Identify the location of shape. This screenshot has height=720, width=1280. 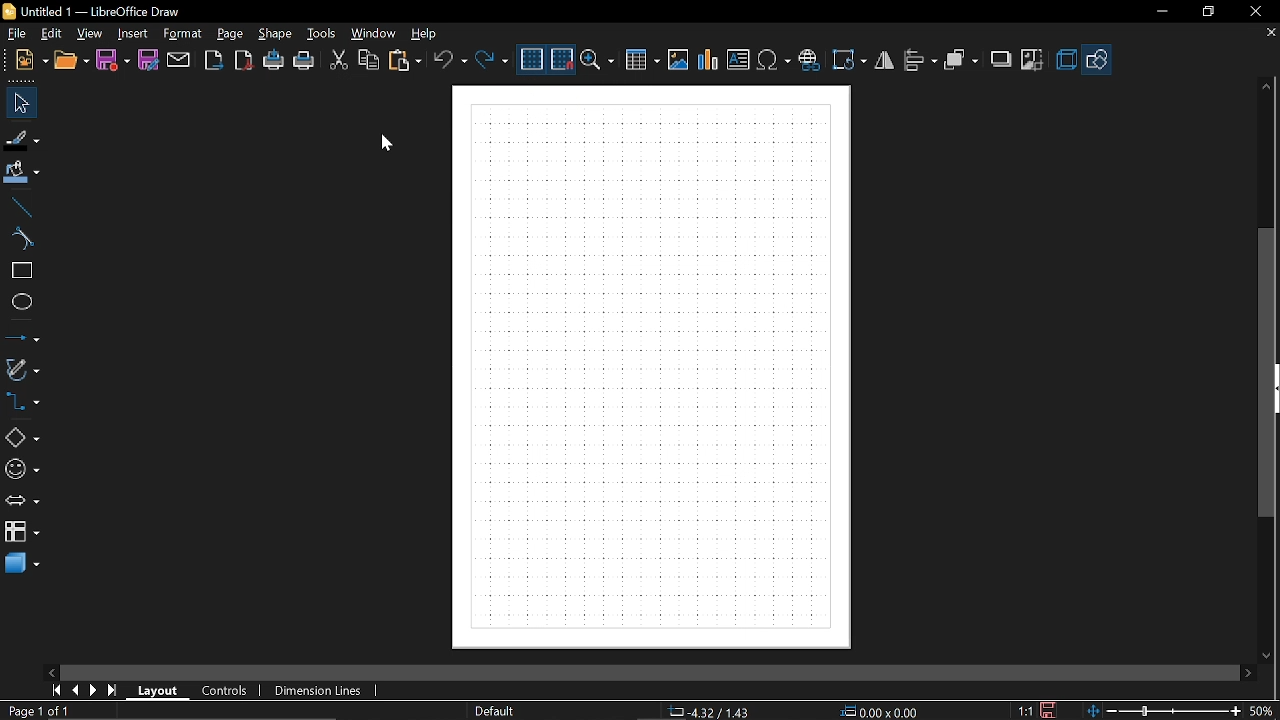
(276, 34).